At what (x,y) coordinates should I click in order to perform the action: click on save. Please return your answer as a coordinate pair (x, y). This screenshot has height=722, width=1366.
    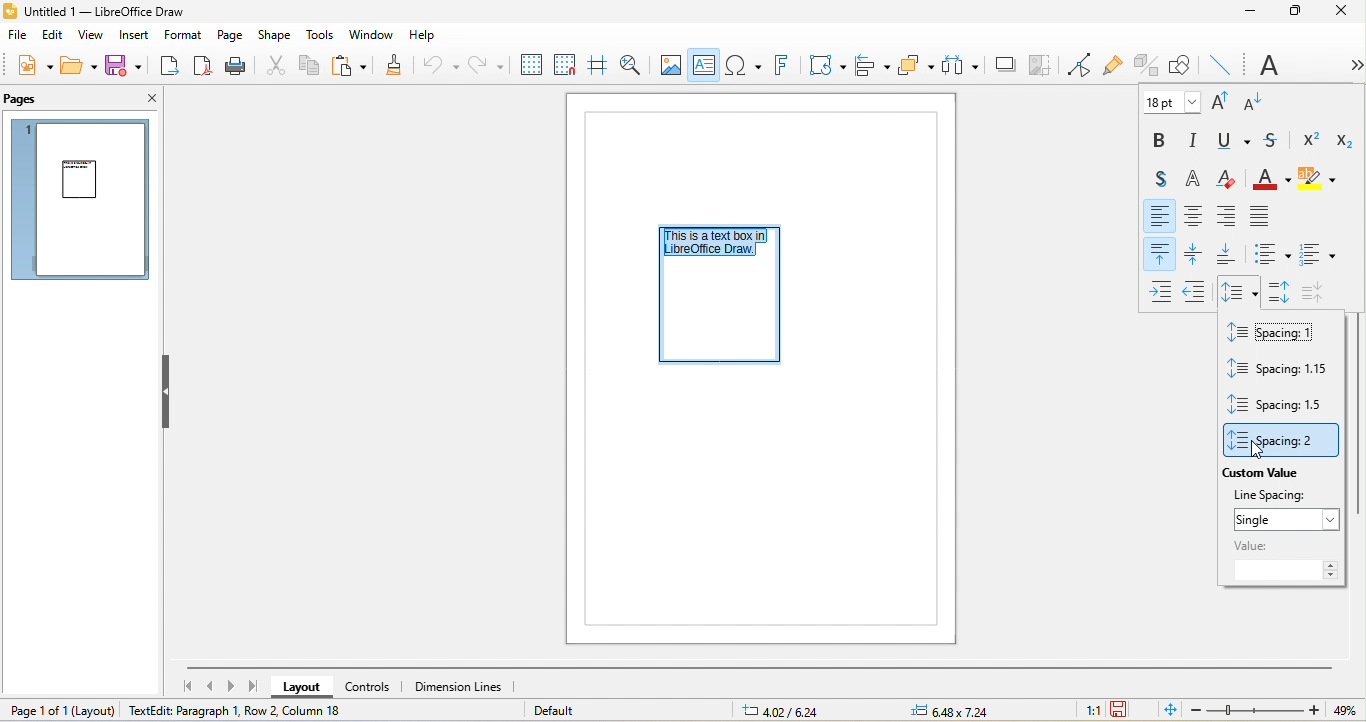
    Looking at the image, I should click on (129, 68).